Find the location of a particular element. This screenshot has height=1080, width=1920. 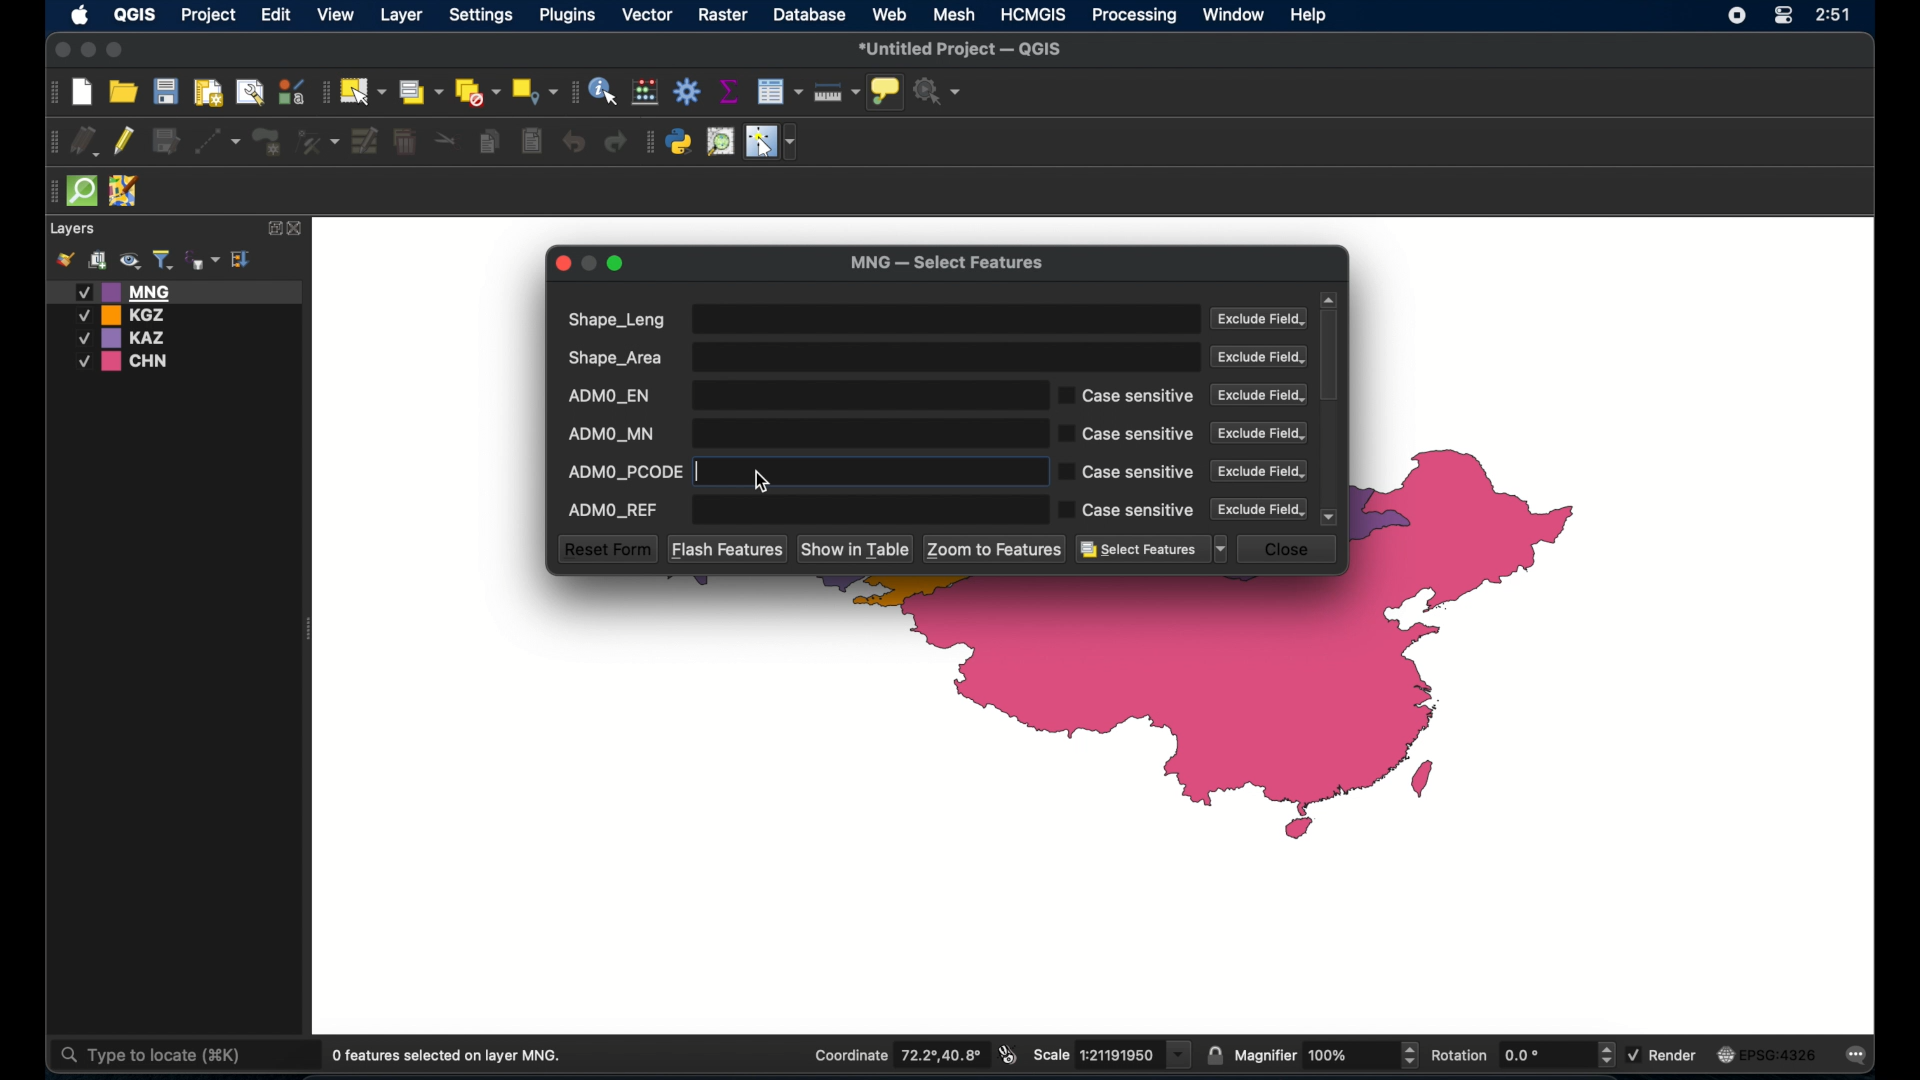

ADMO_PCOD input box is located at coordinates (920, 472).